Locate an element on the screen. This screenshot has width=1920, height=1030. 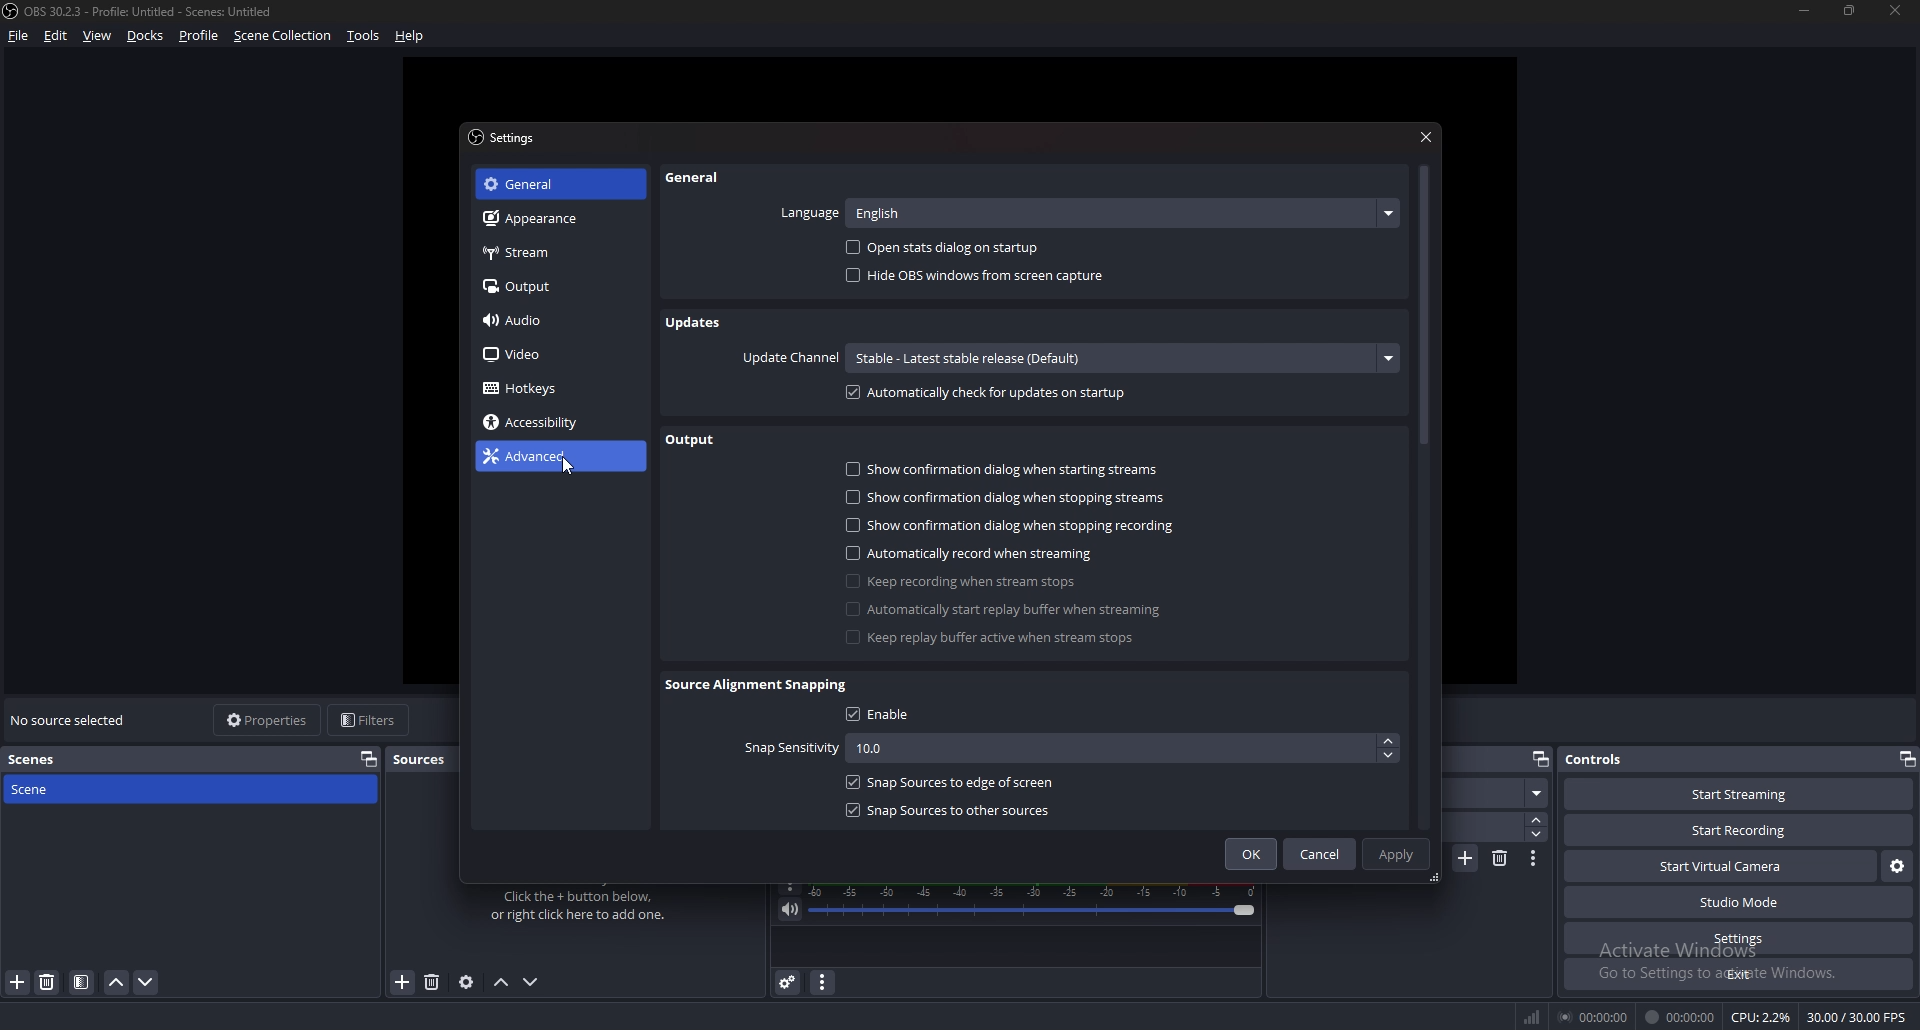
pop out is located at coordinates (1907, 758).